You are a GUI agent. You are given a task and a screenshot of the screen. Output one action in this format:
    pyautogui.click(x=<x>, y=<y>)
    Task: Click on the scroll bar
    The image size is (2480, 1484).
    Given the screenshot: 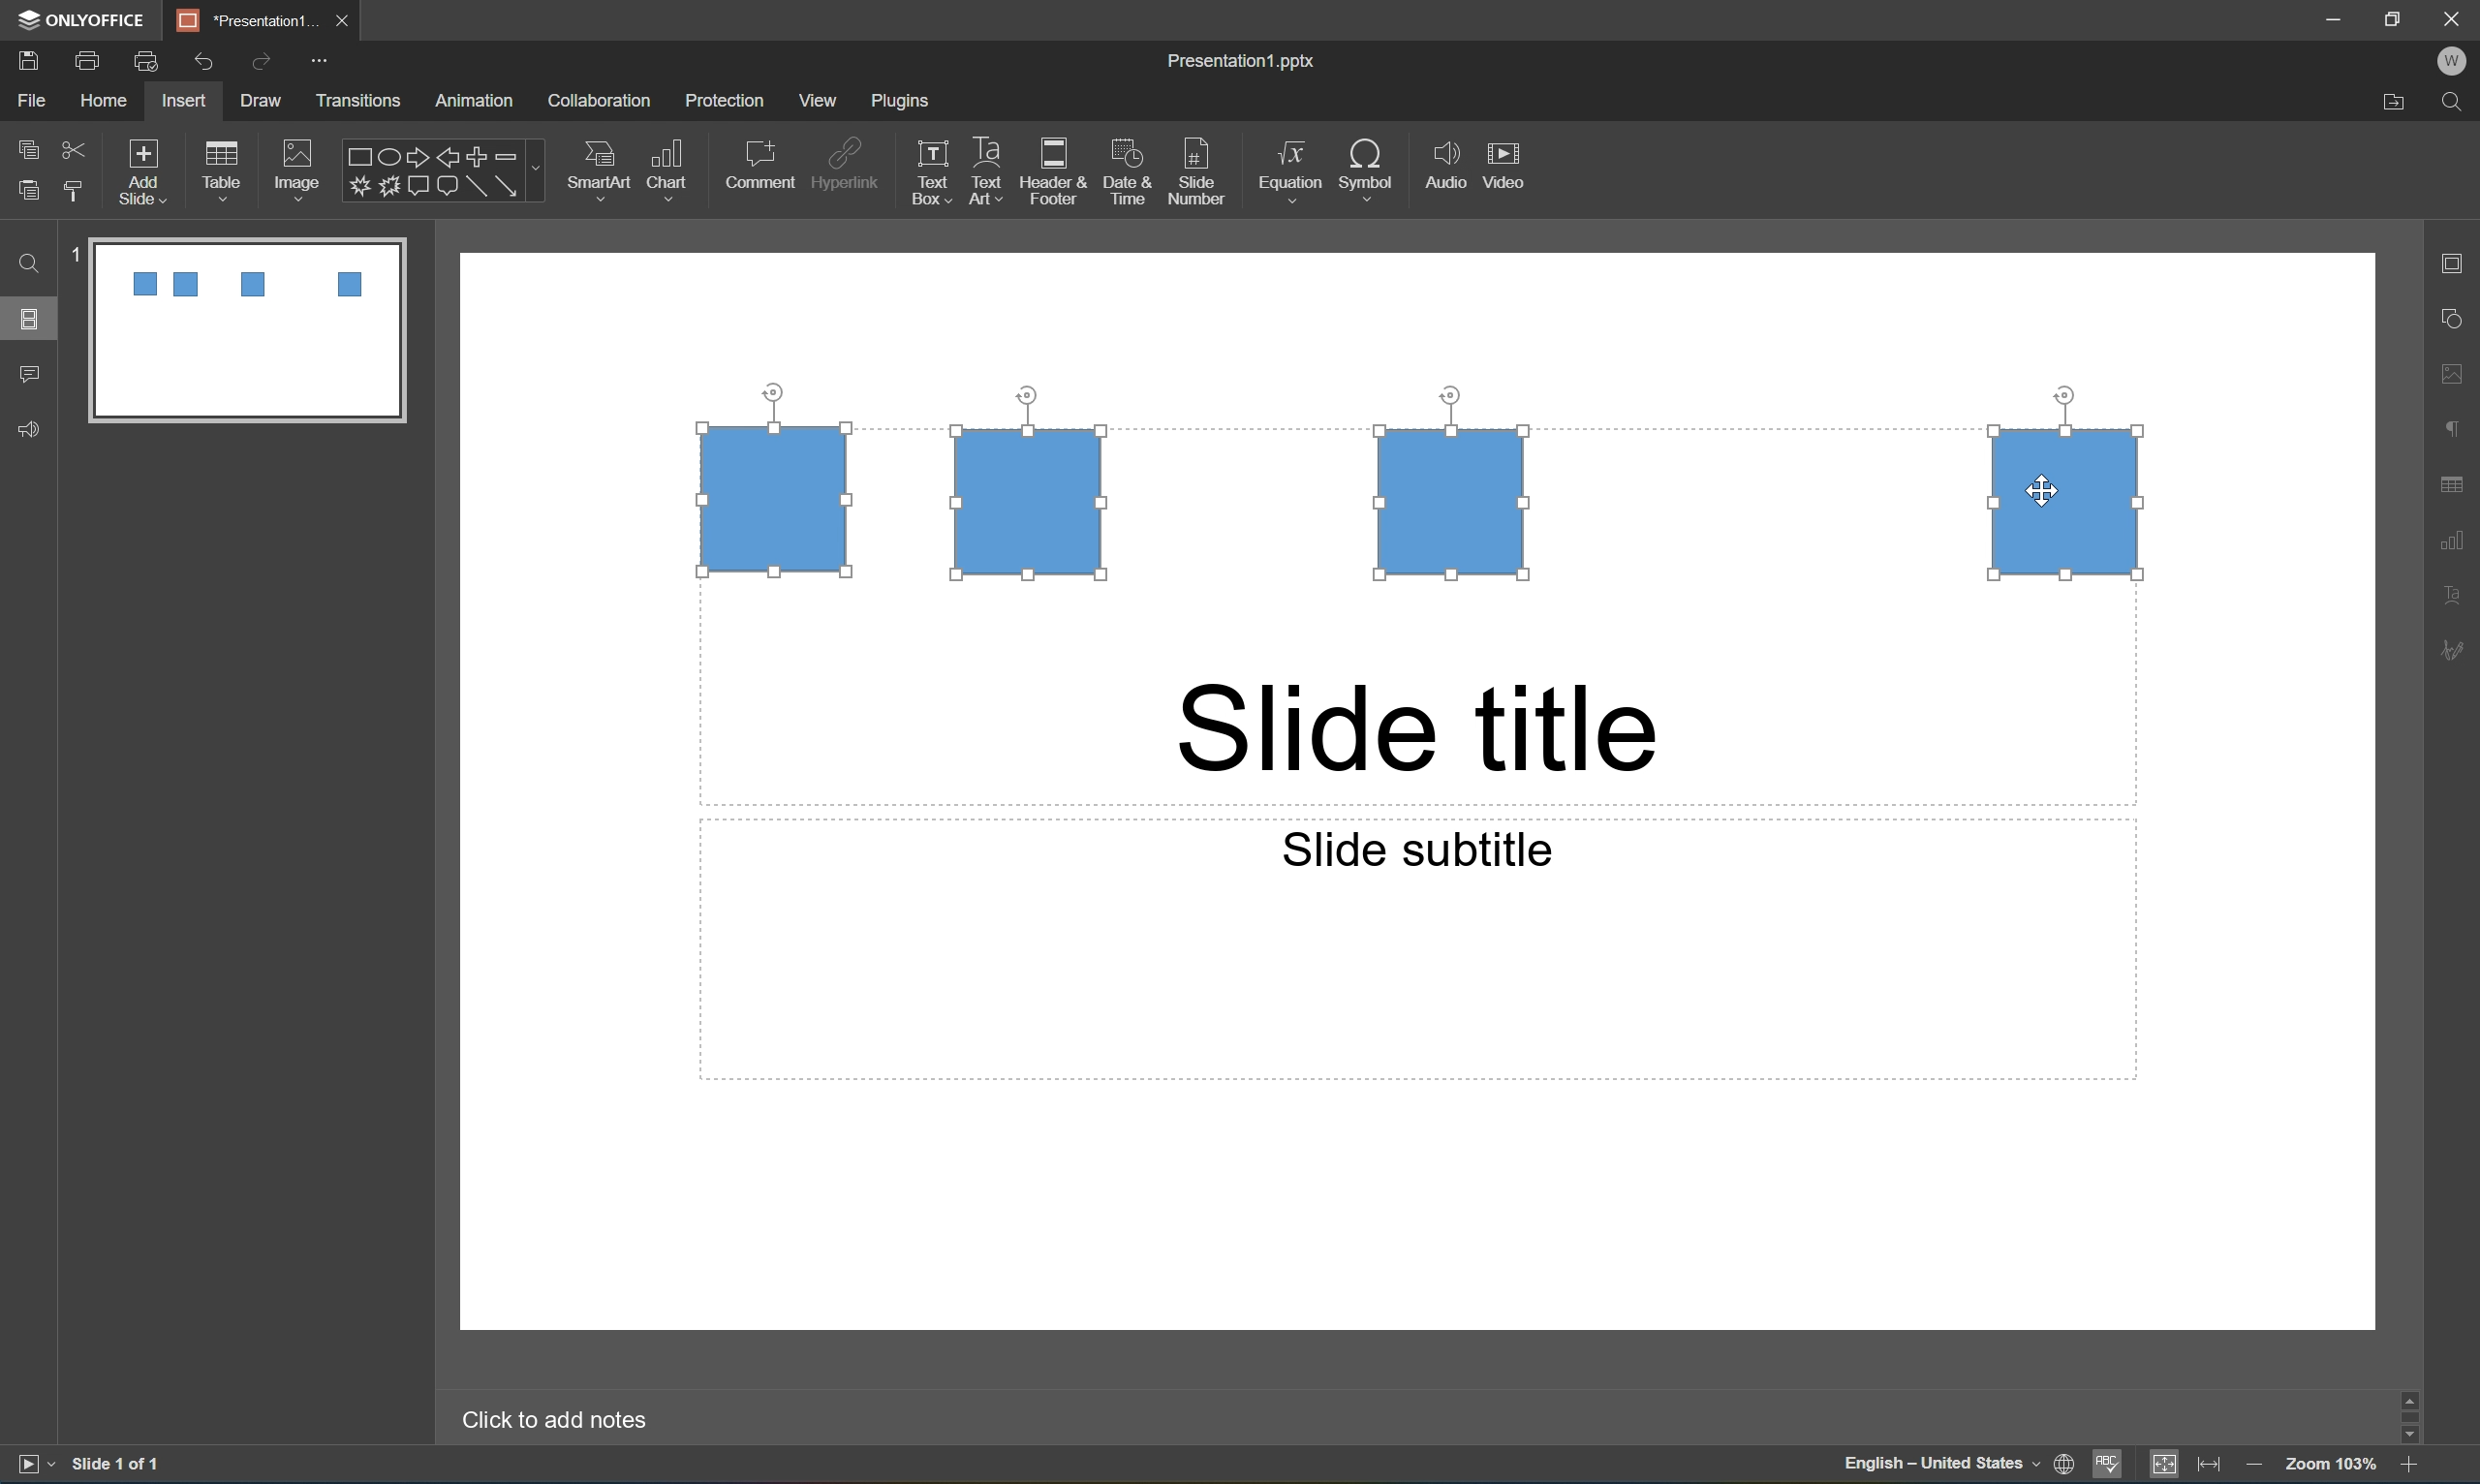 What is the action you would take?
    pyautogui.click(x=2415, y=1415)
    